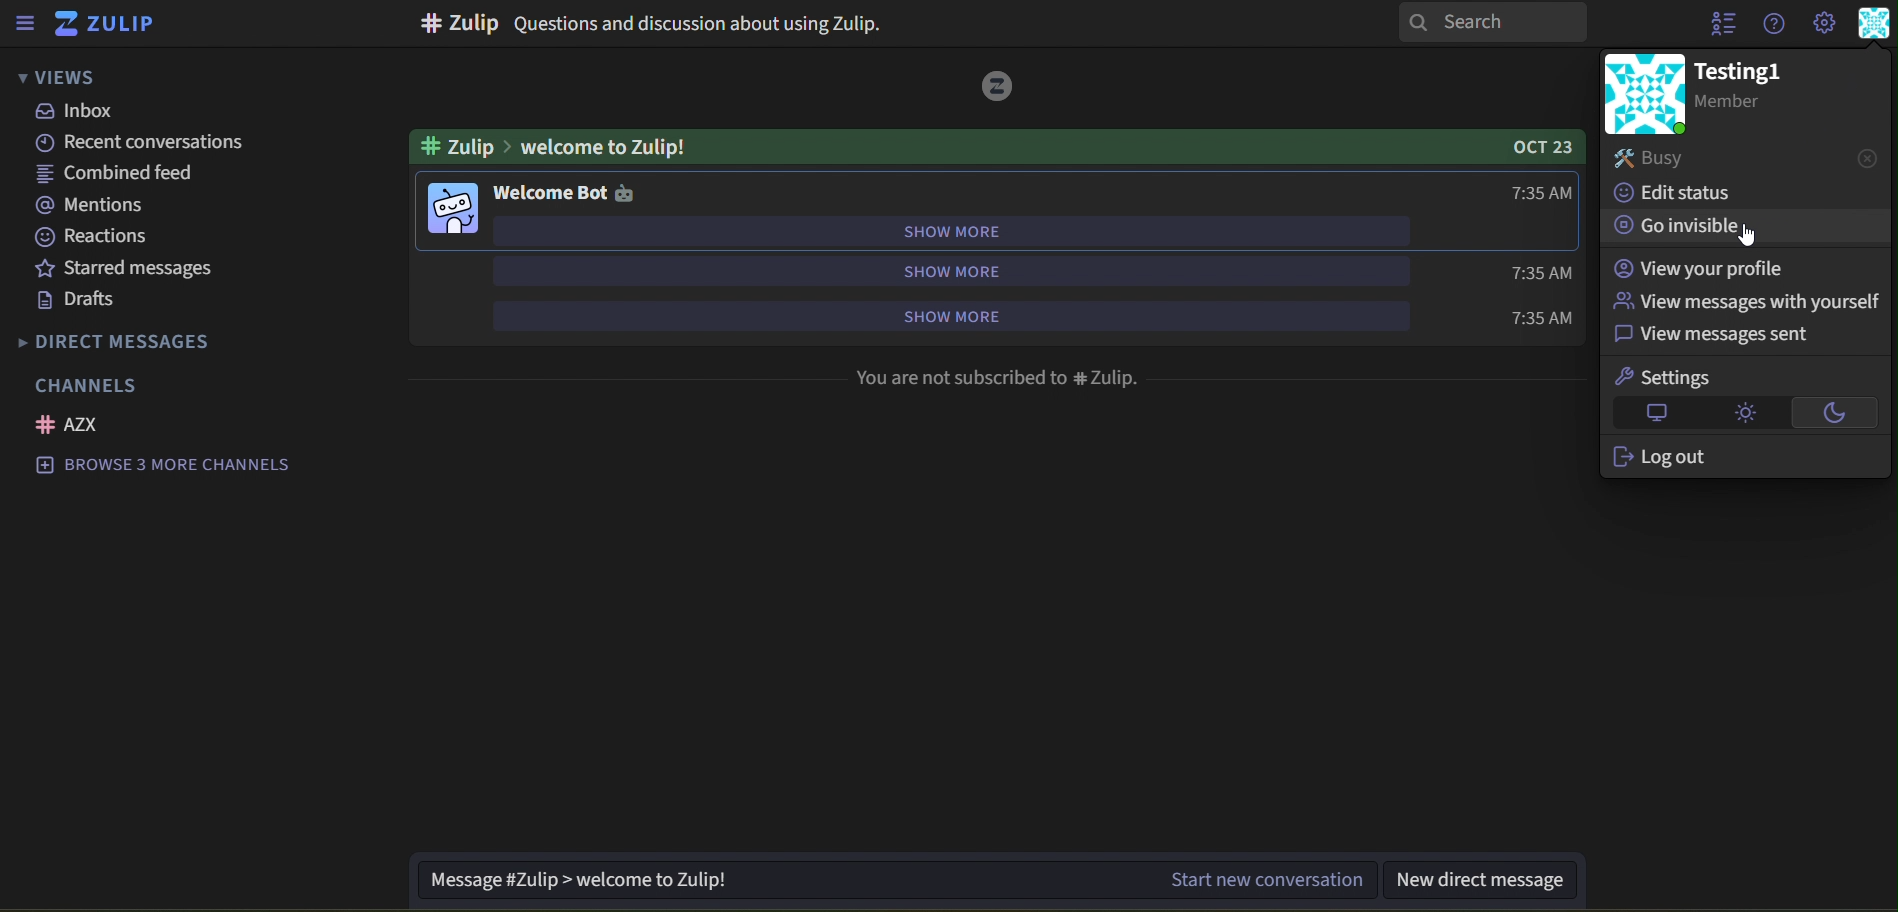 This screenshot has height=912, width=1898. I want to click on get help, so click(1772, 23).